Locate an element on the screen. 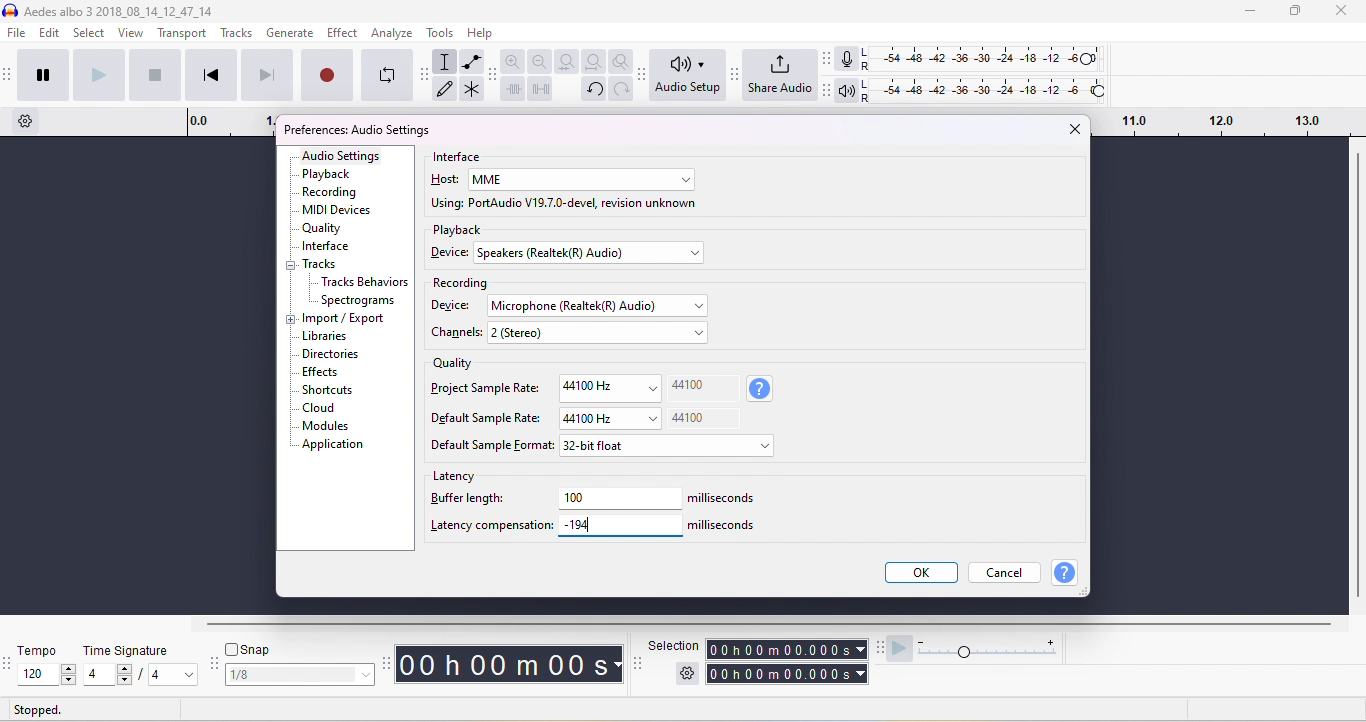 This screenshot has width=1366, height=722. zoom in is located at coordinates (513, 61).